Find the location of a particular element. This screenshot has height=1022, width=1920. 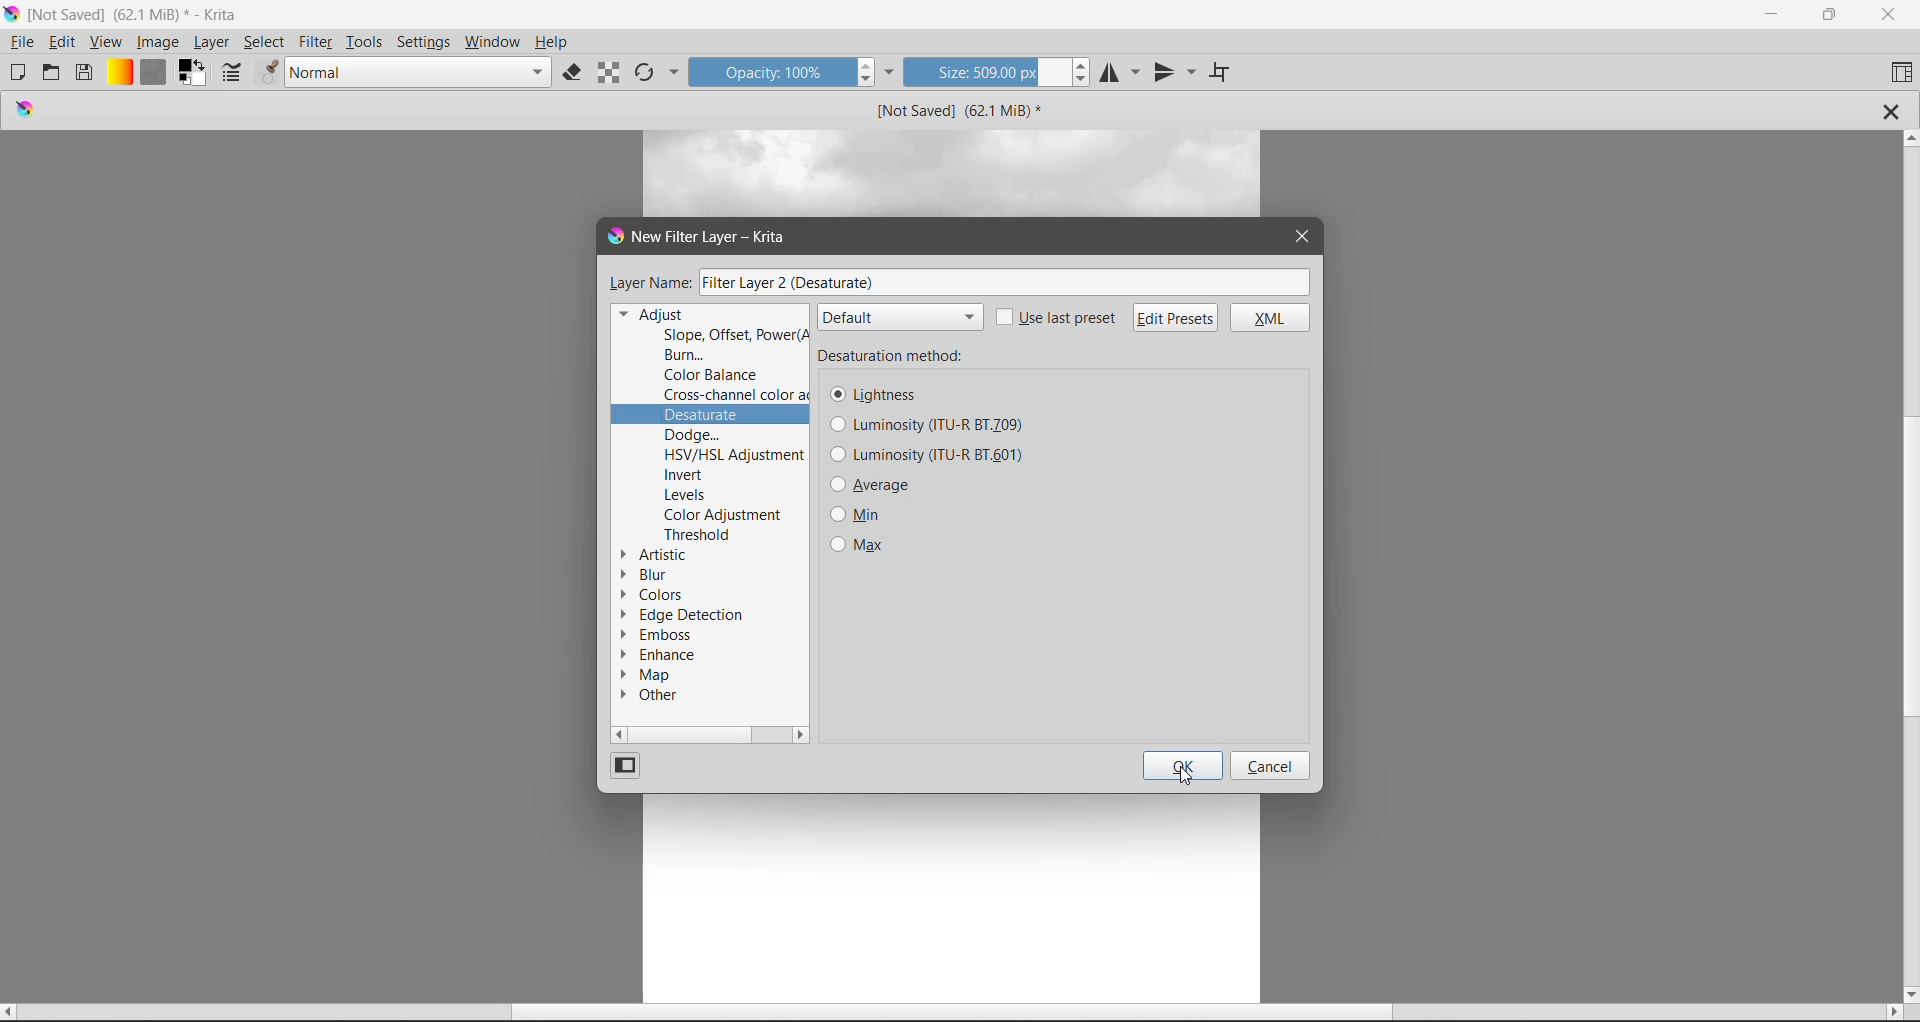

Filter Layer 2(Desaturate) is located at coordinates (1006, 283).